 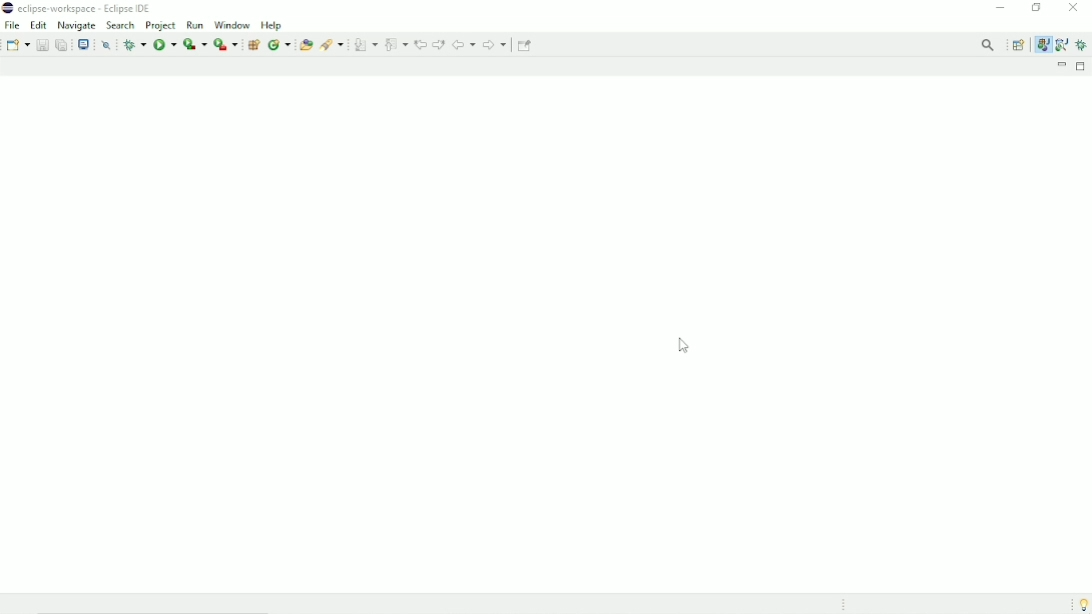 I want to click on Next annotation, so click(x=365, y=45).